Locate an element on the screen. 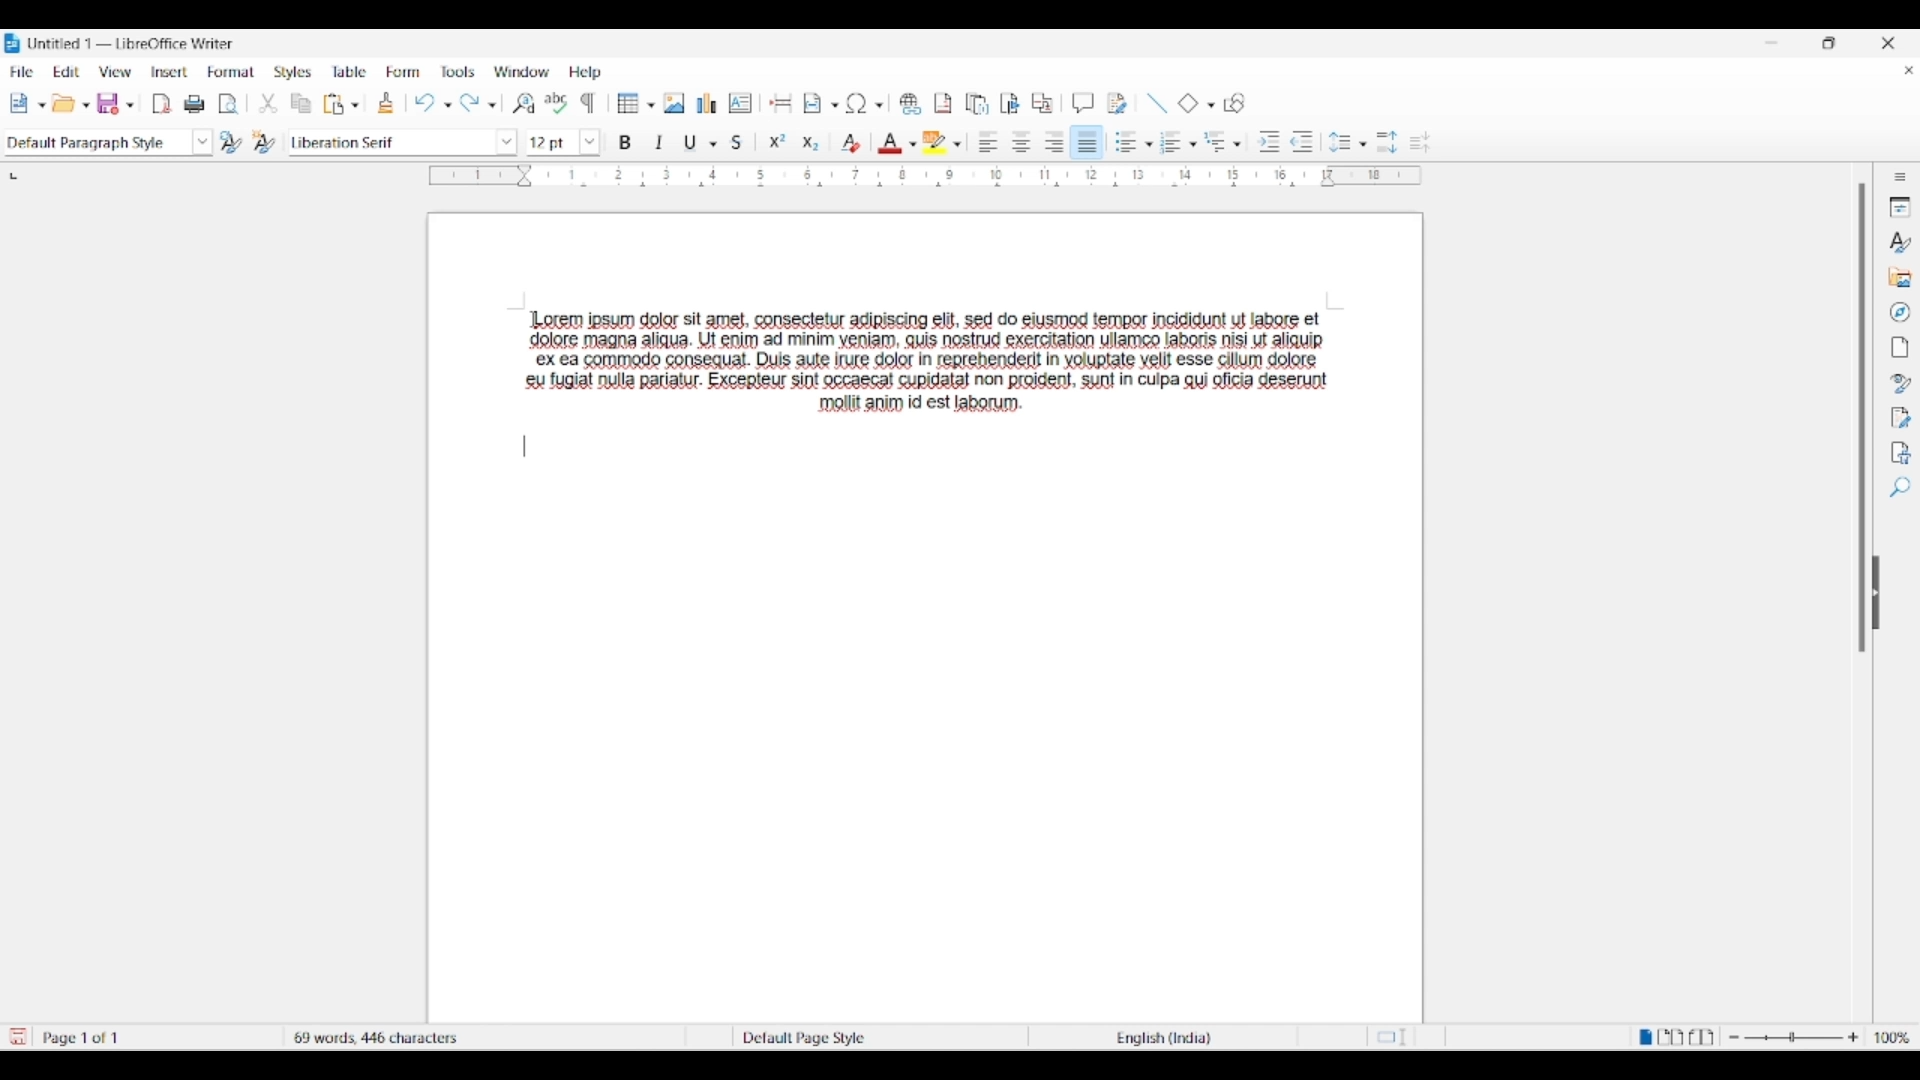  Horizontal ruler is located at coordinates (925, 175).